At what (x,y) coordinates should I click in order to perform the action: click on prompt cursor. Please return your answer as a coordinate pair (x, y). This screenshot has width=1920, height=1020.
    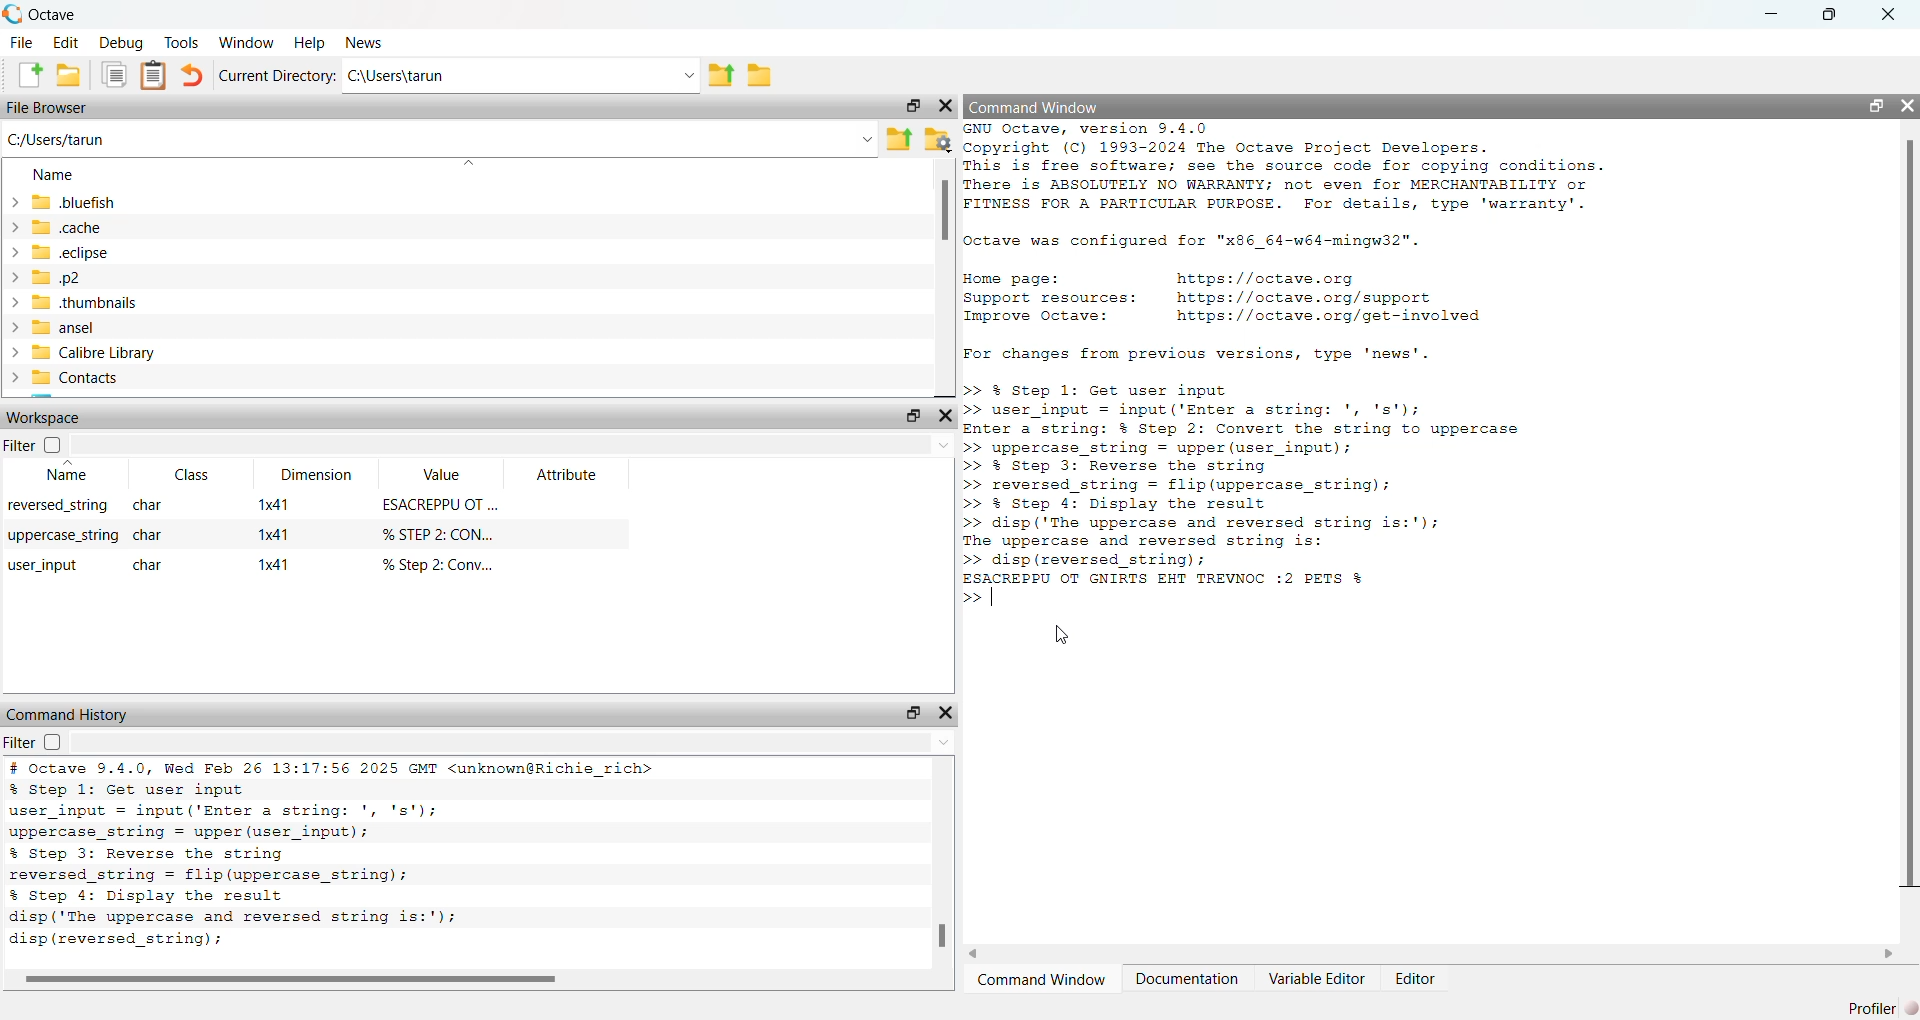
    Looking at the image, I should click on (968, 597).